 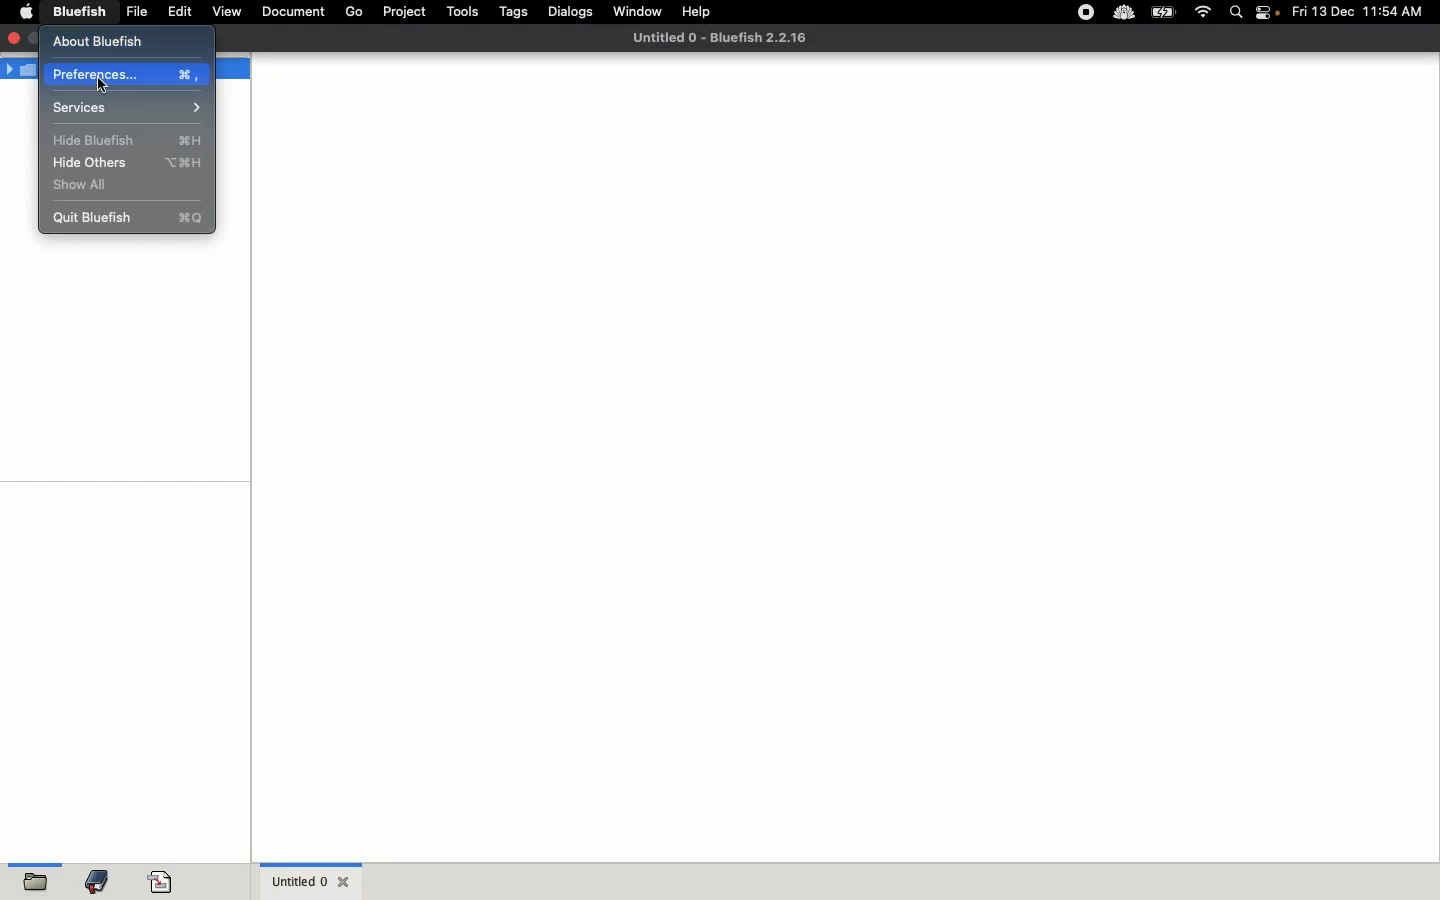 What do you see at coordinates (130, 162) in the screenshot?
I see `Hide others` at bounding box center [130, 162].